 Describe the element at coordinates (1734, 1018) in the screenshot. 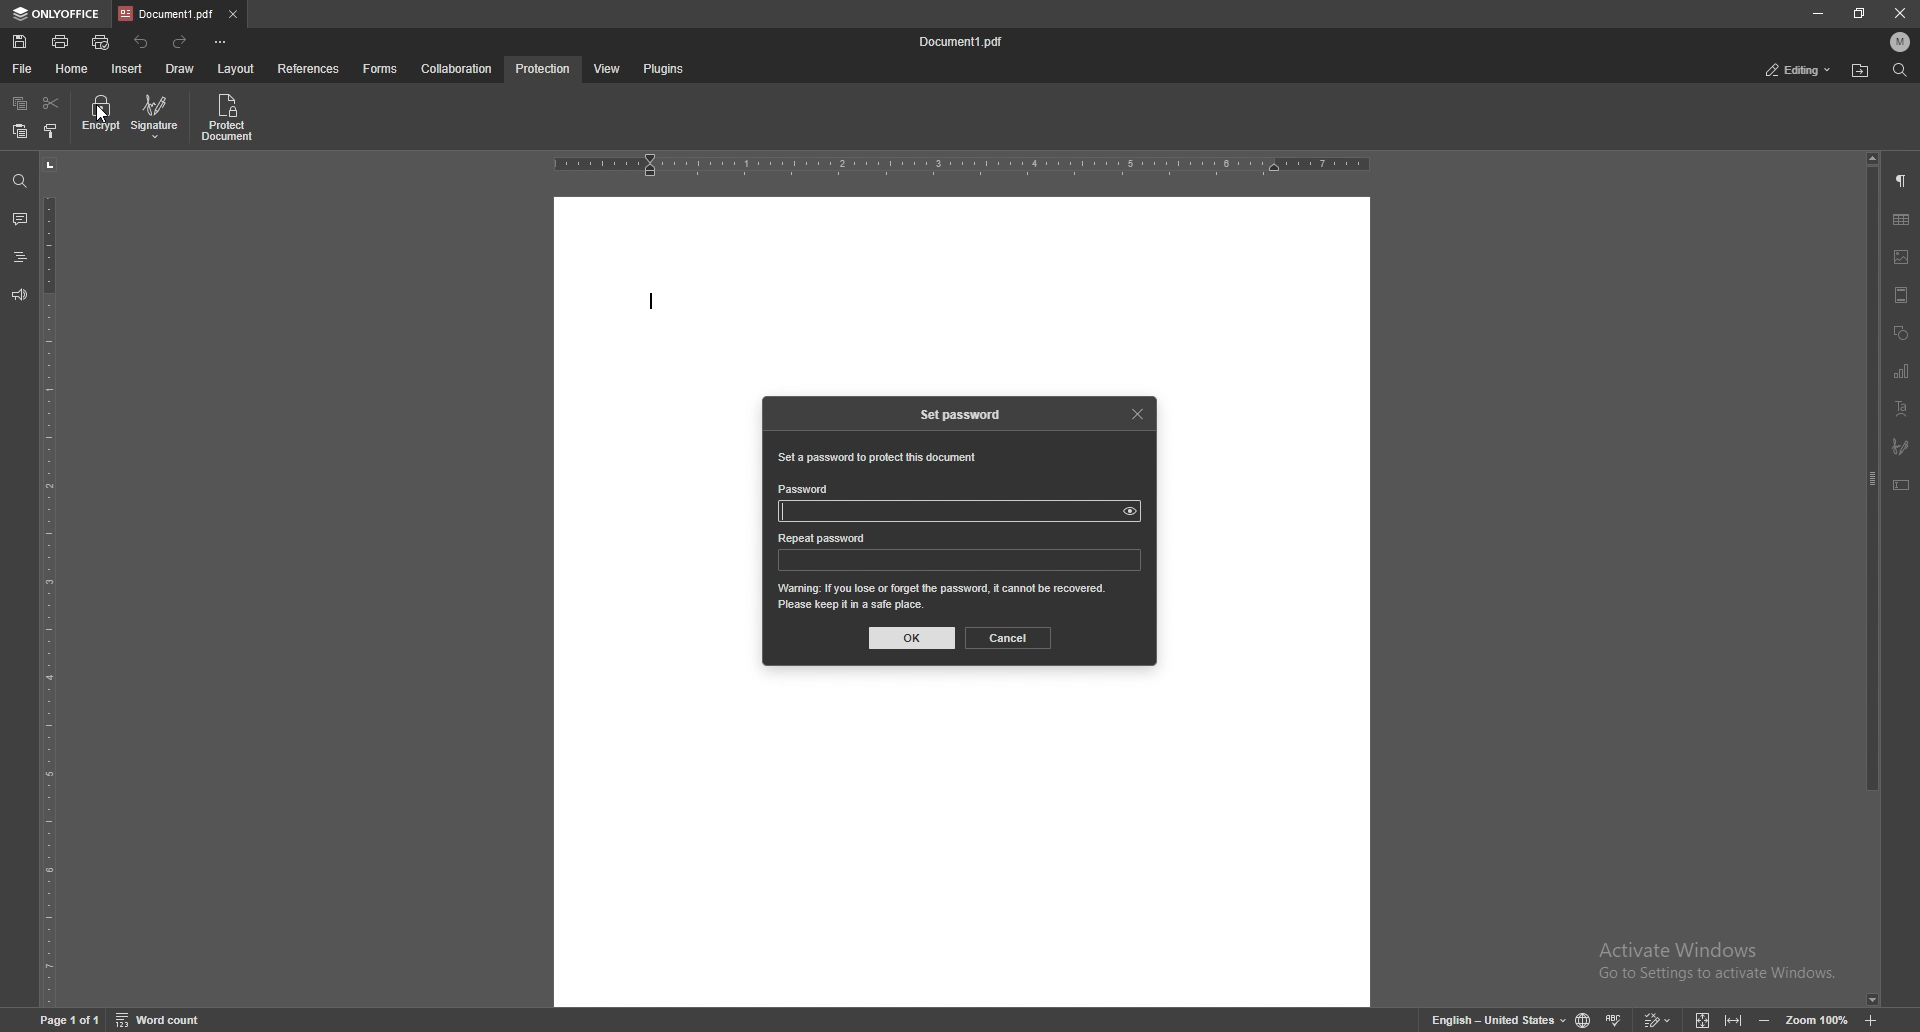

I see `fit to width` at that location.